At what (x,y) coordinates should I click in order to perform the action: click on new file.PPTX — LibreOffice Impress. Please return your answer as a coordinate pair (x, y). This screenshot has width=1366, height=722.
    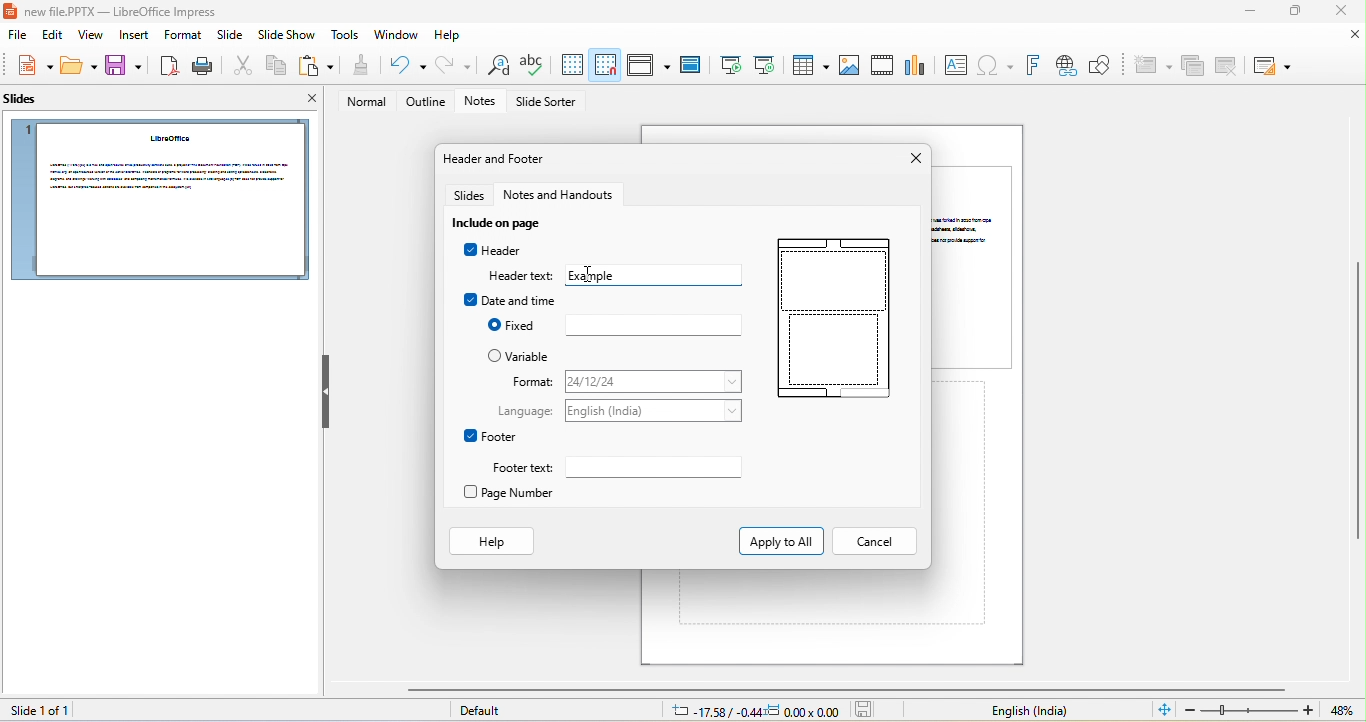
    Looking at the image, I should click on (116, 11).